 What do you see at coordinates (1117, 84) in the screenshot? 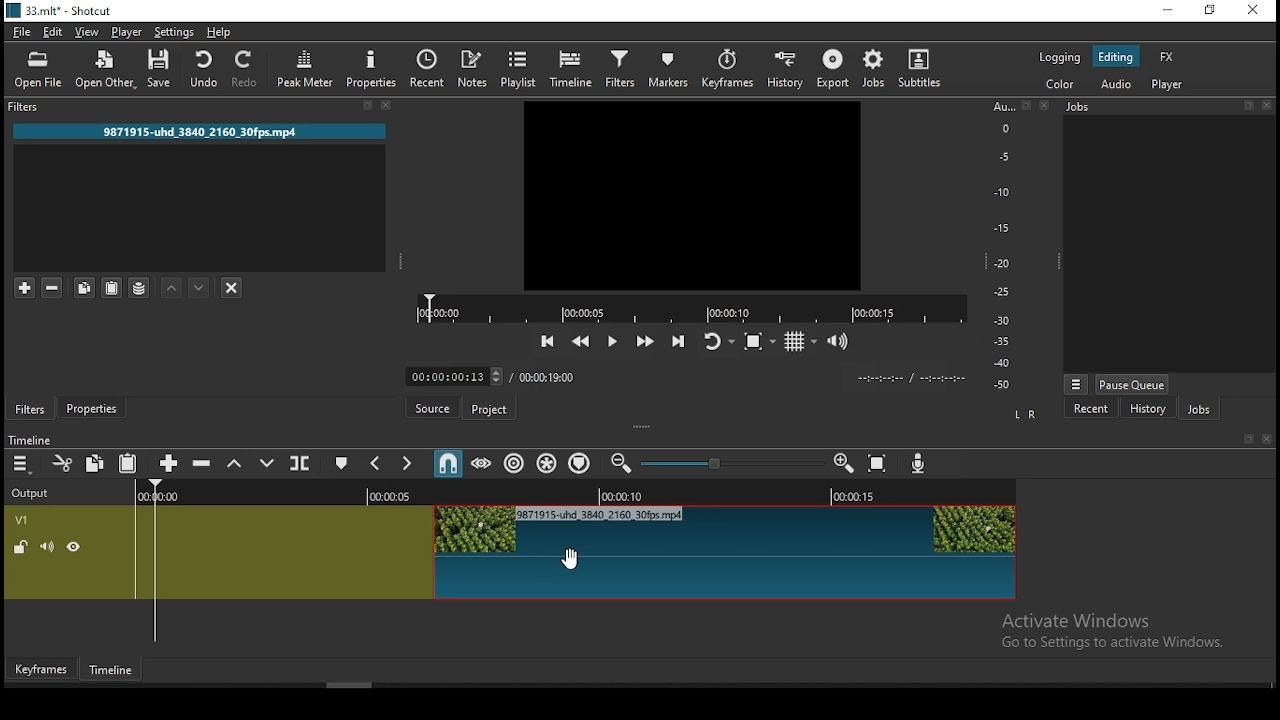
I see `audio` at bounding box center [1117, 84].